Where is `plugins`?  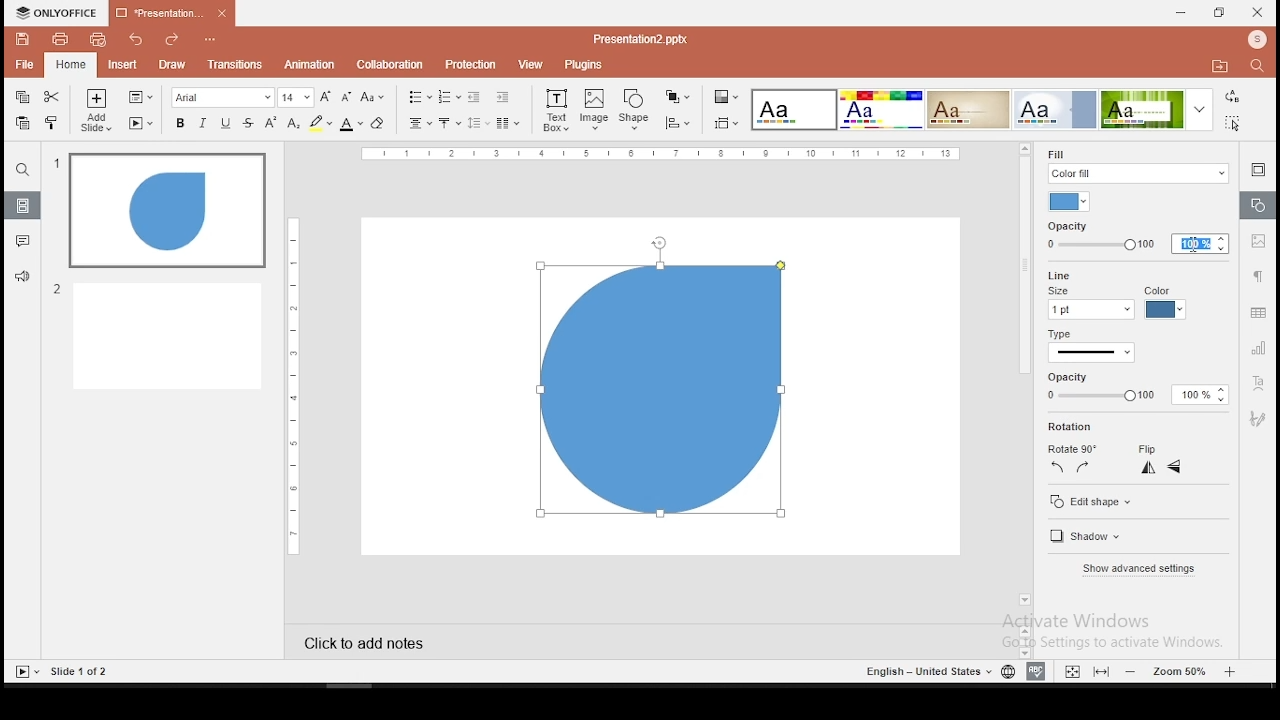 plugins is located at coordinates (584, 64).